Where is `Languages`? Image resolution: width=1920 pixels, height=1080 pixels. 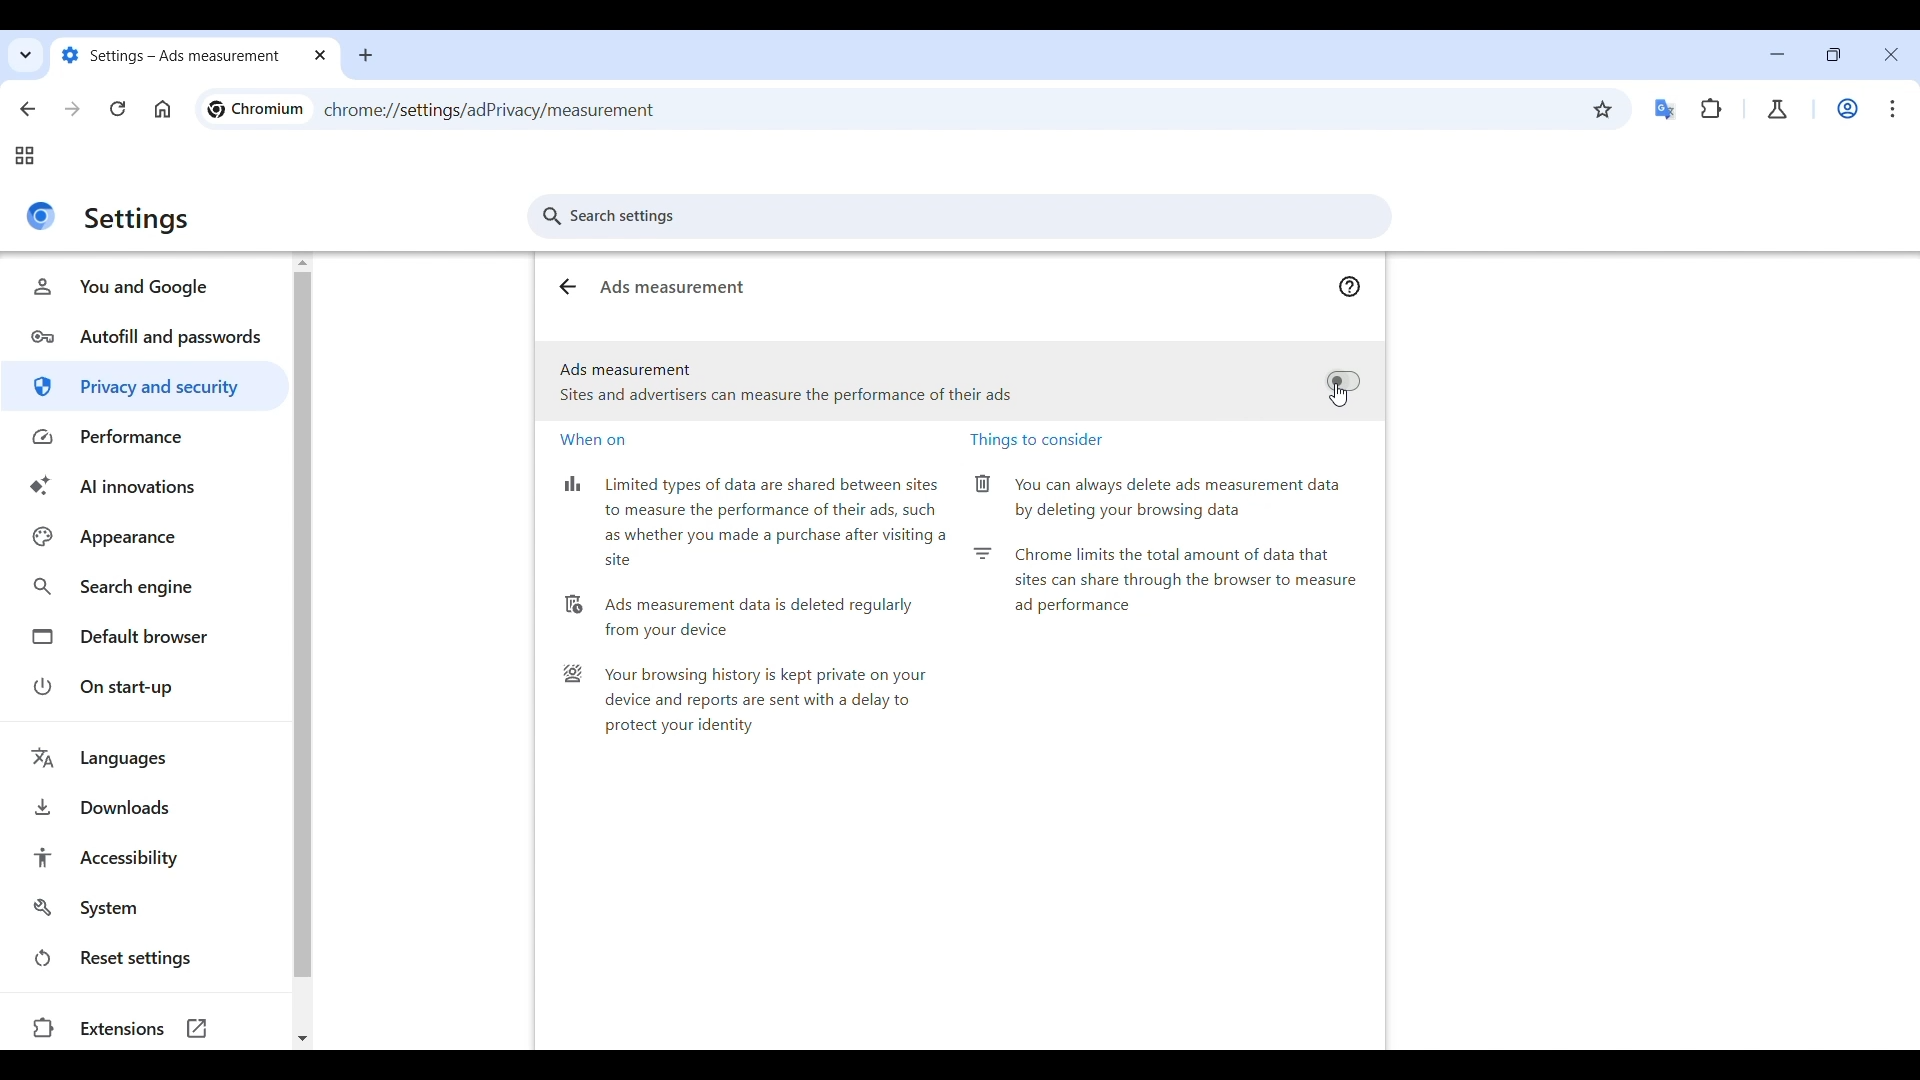 Languages is located at coordinates (150, 758).